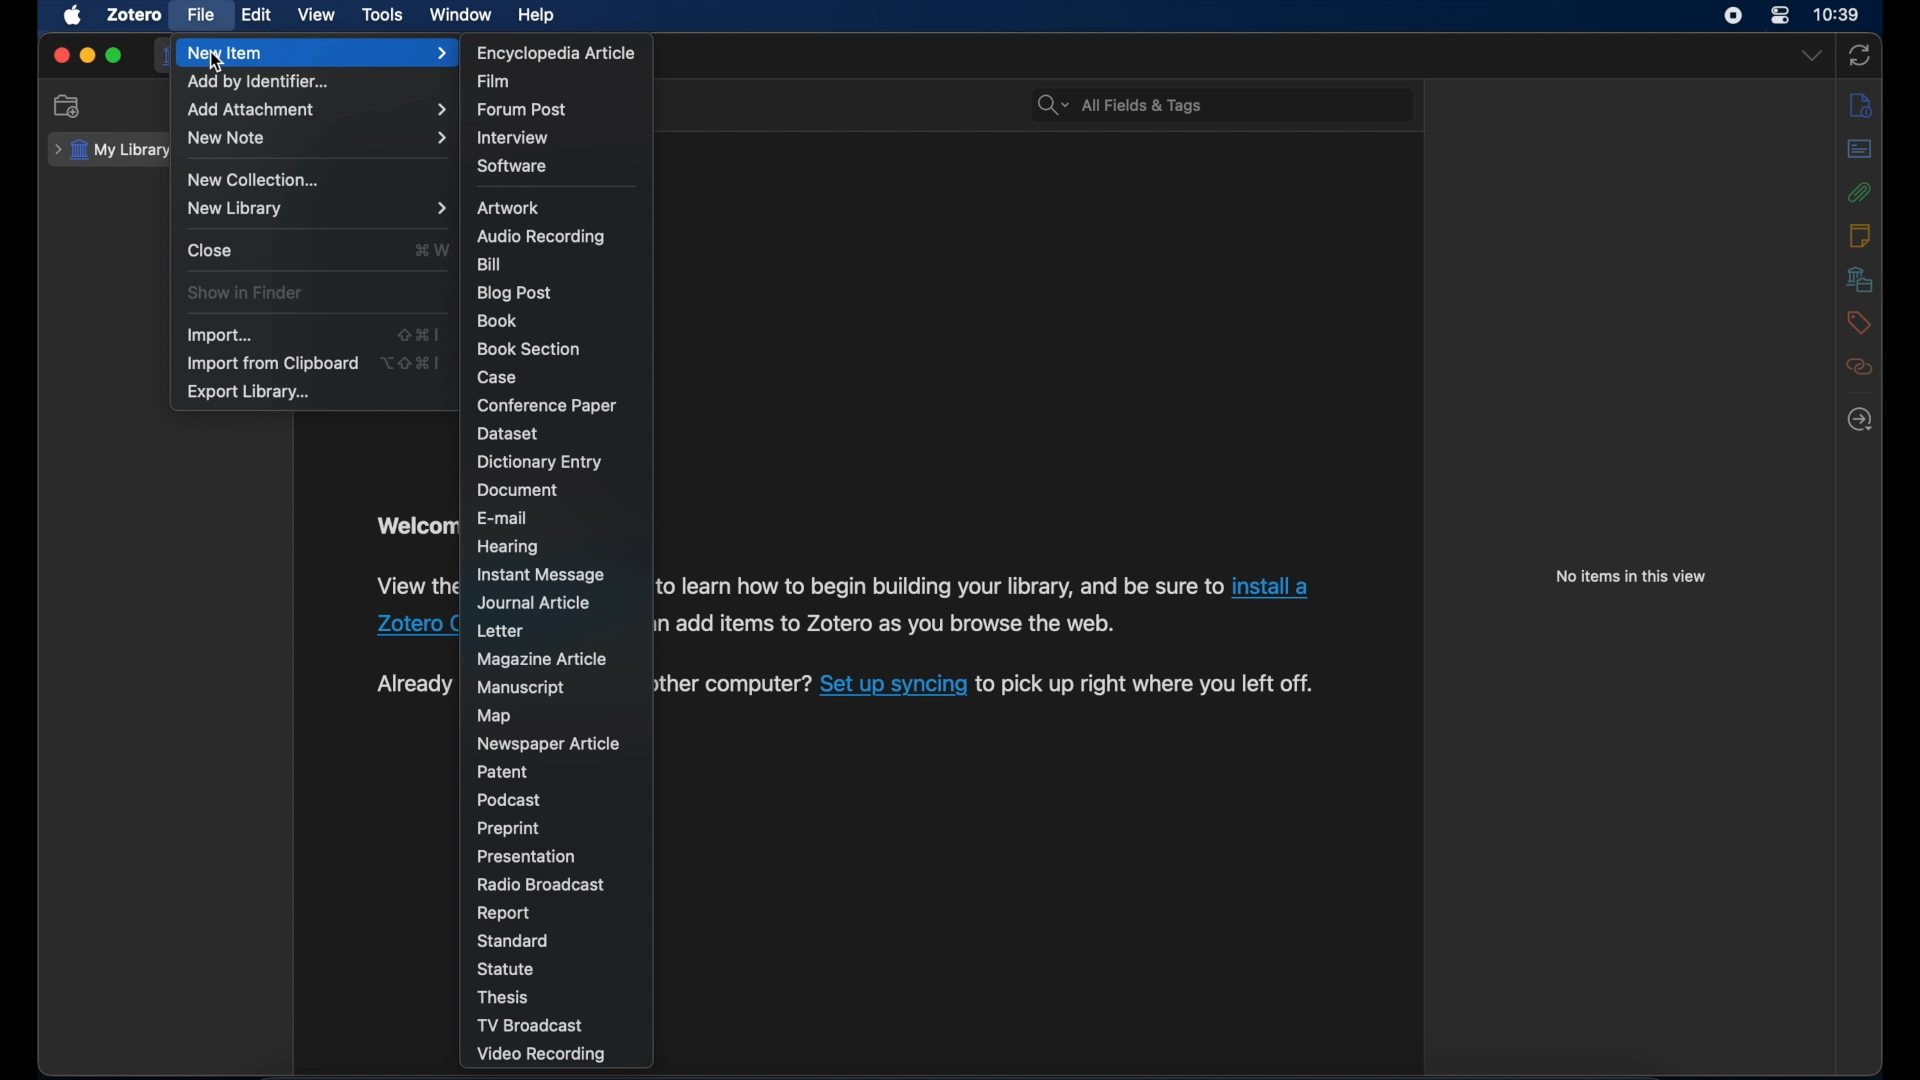 The image size is (1920, 1080). What do you see at coordinates (1274, 586) in the screenshot?
I see `install a` at bounding box center [1274, 586].